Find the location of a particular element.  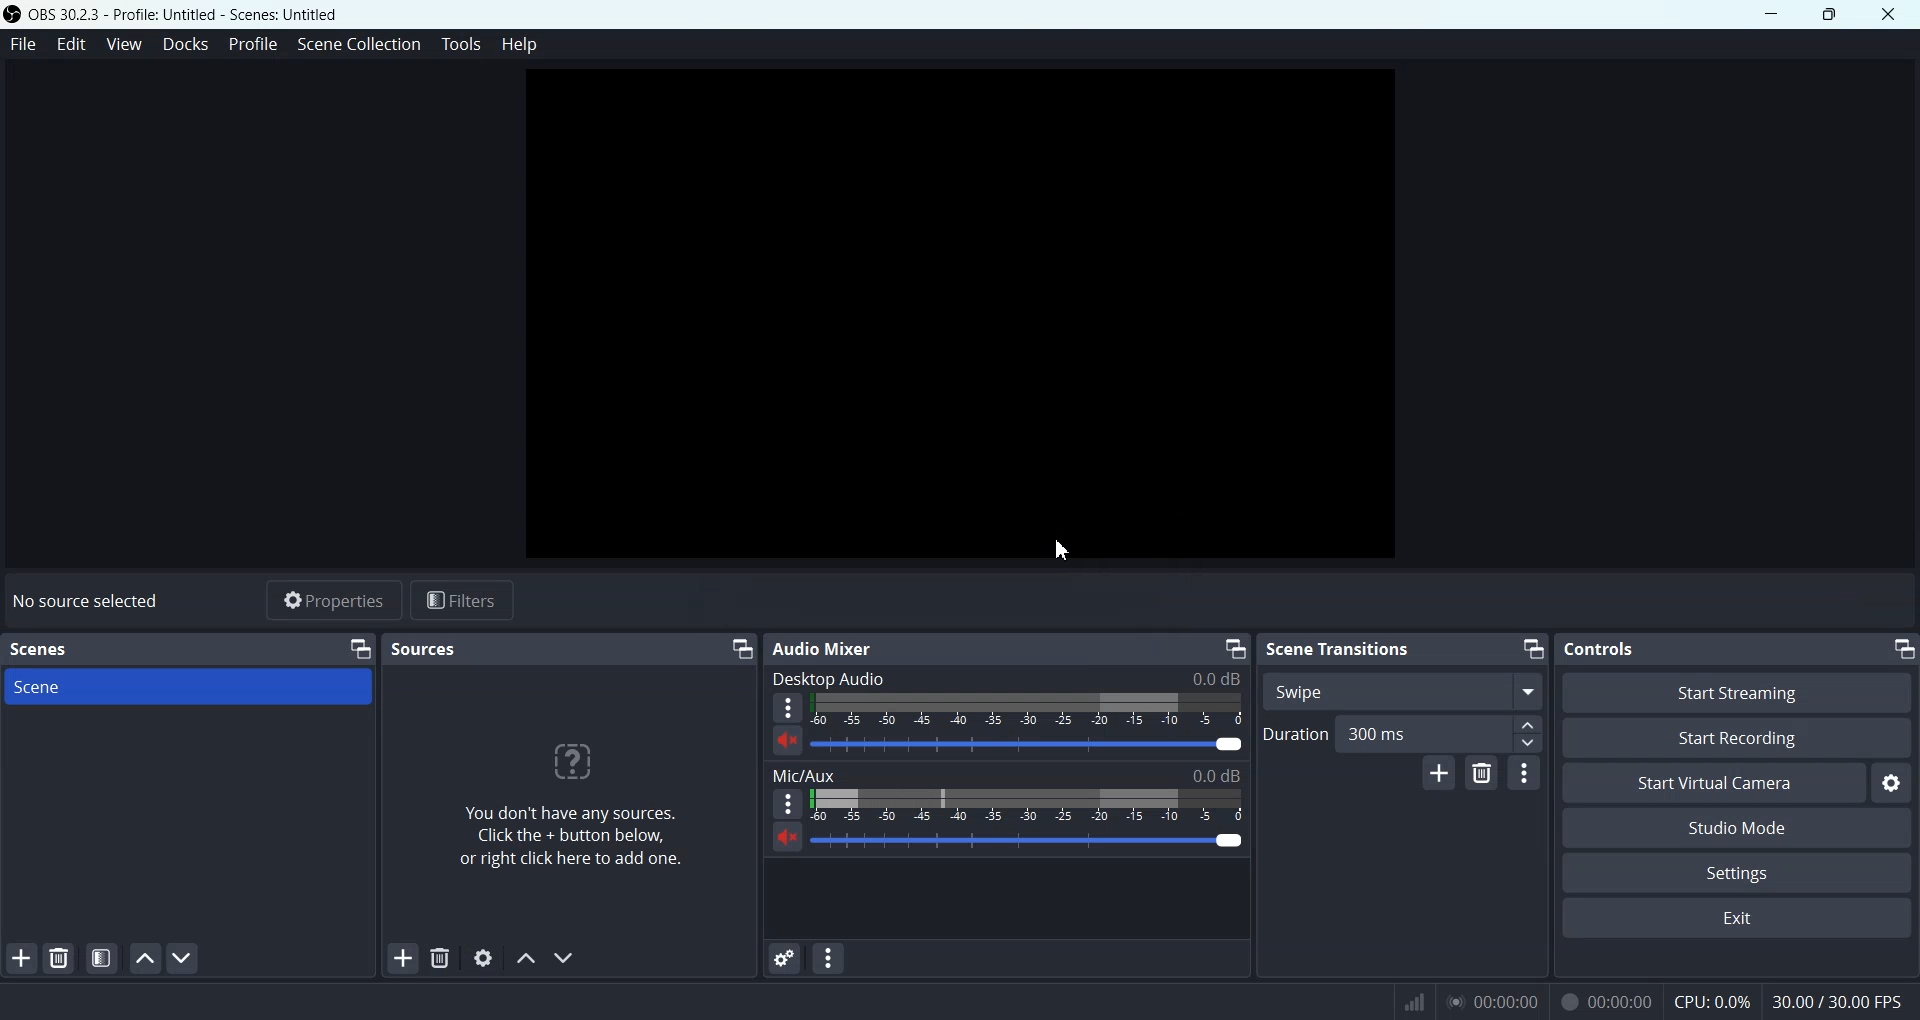

Volume Adjuster is located at coordinates (1028, 805).